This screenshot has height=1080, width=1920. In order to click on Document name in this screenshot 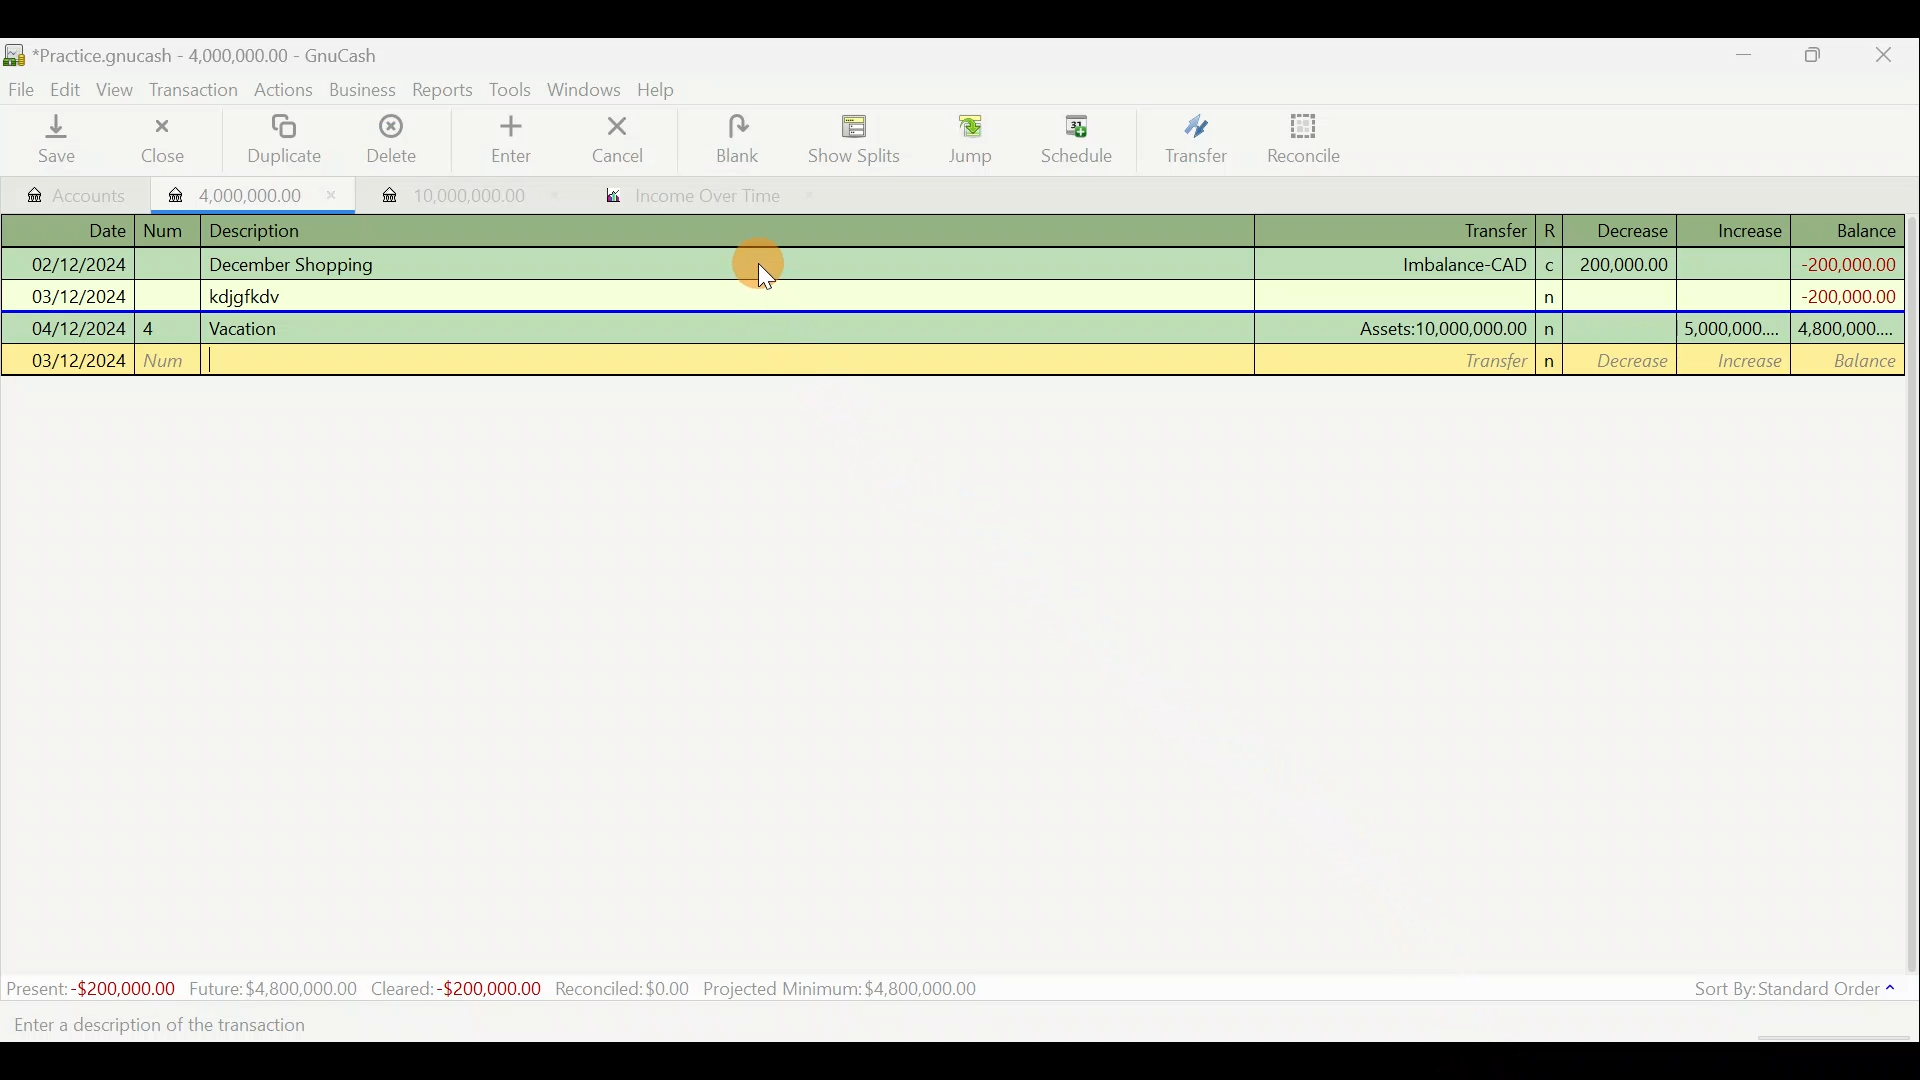, I will do `click(215, 57)`.